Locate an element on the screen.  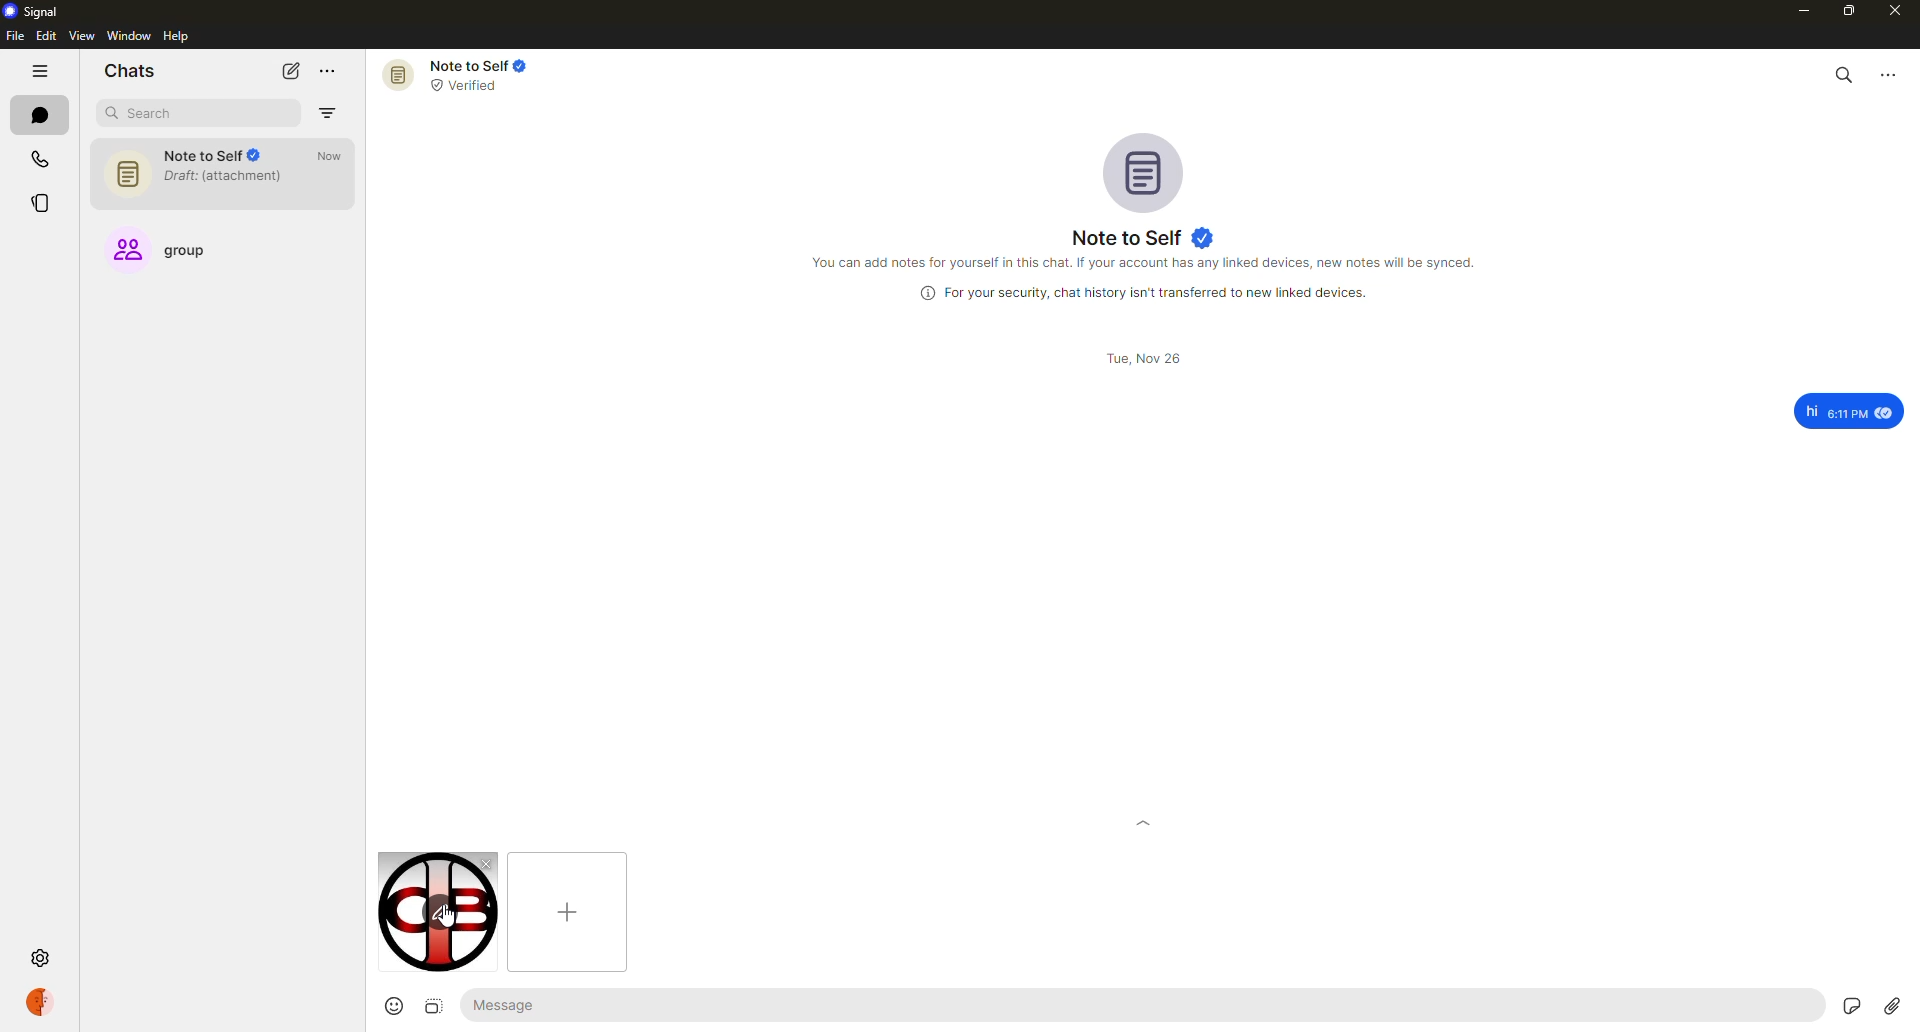
stories is located at coordinates (43, 203).